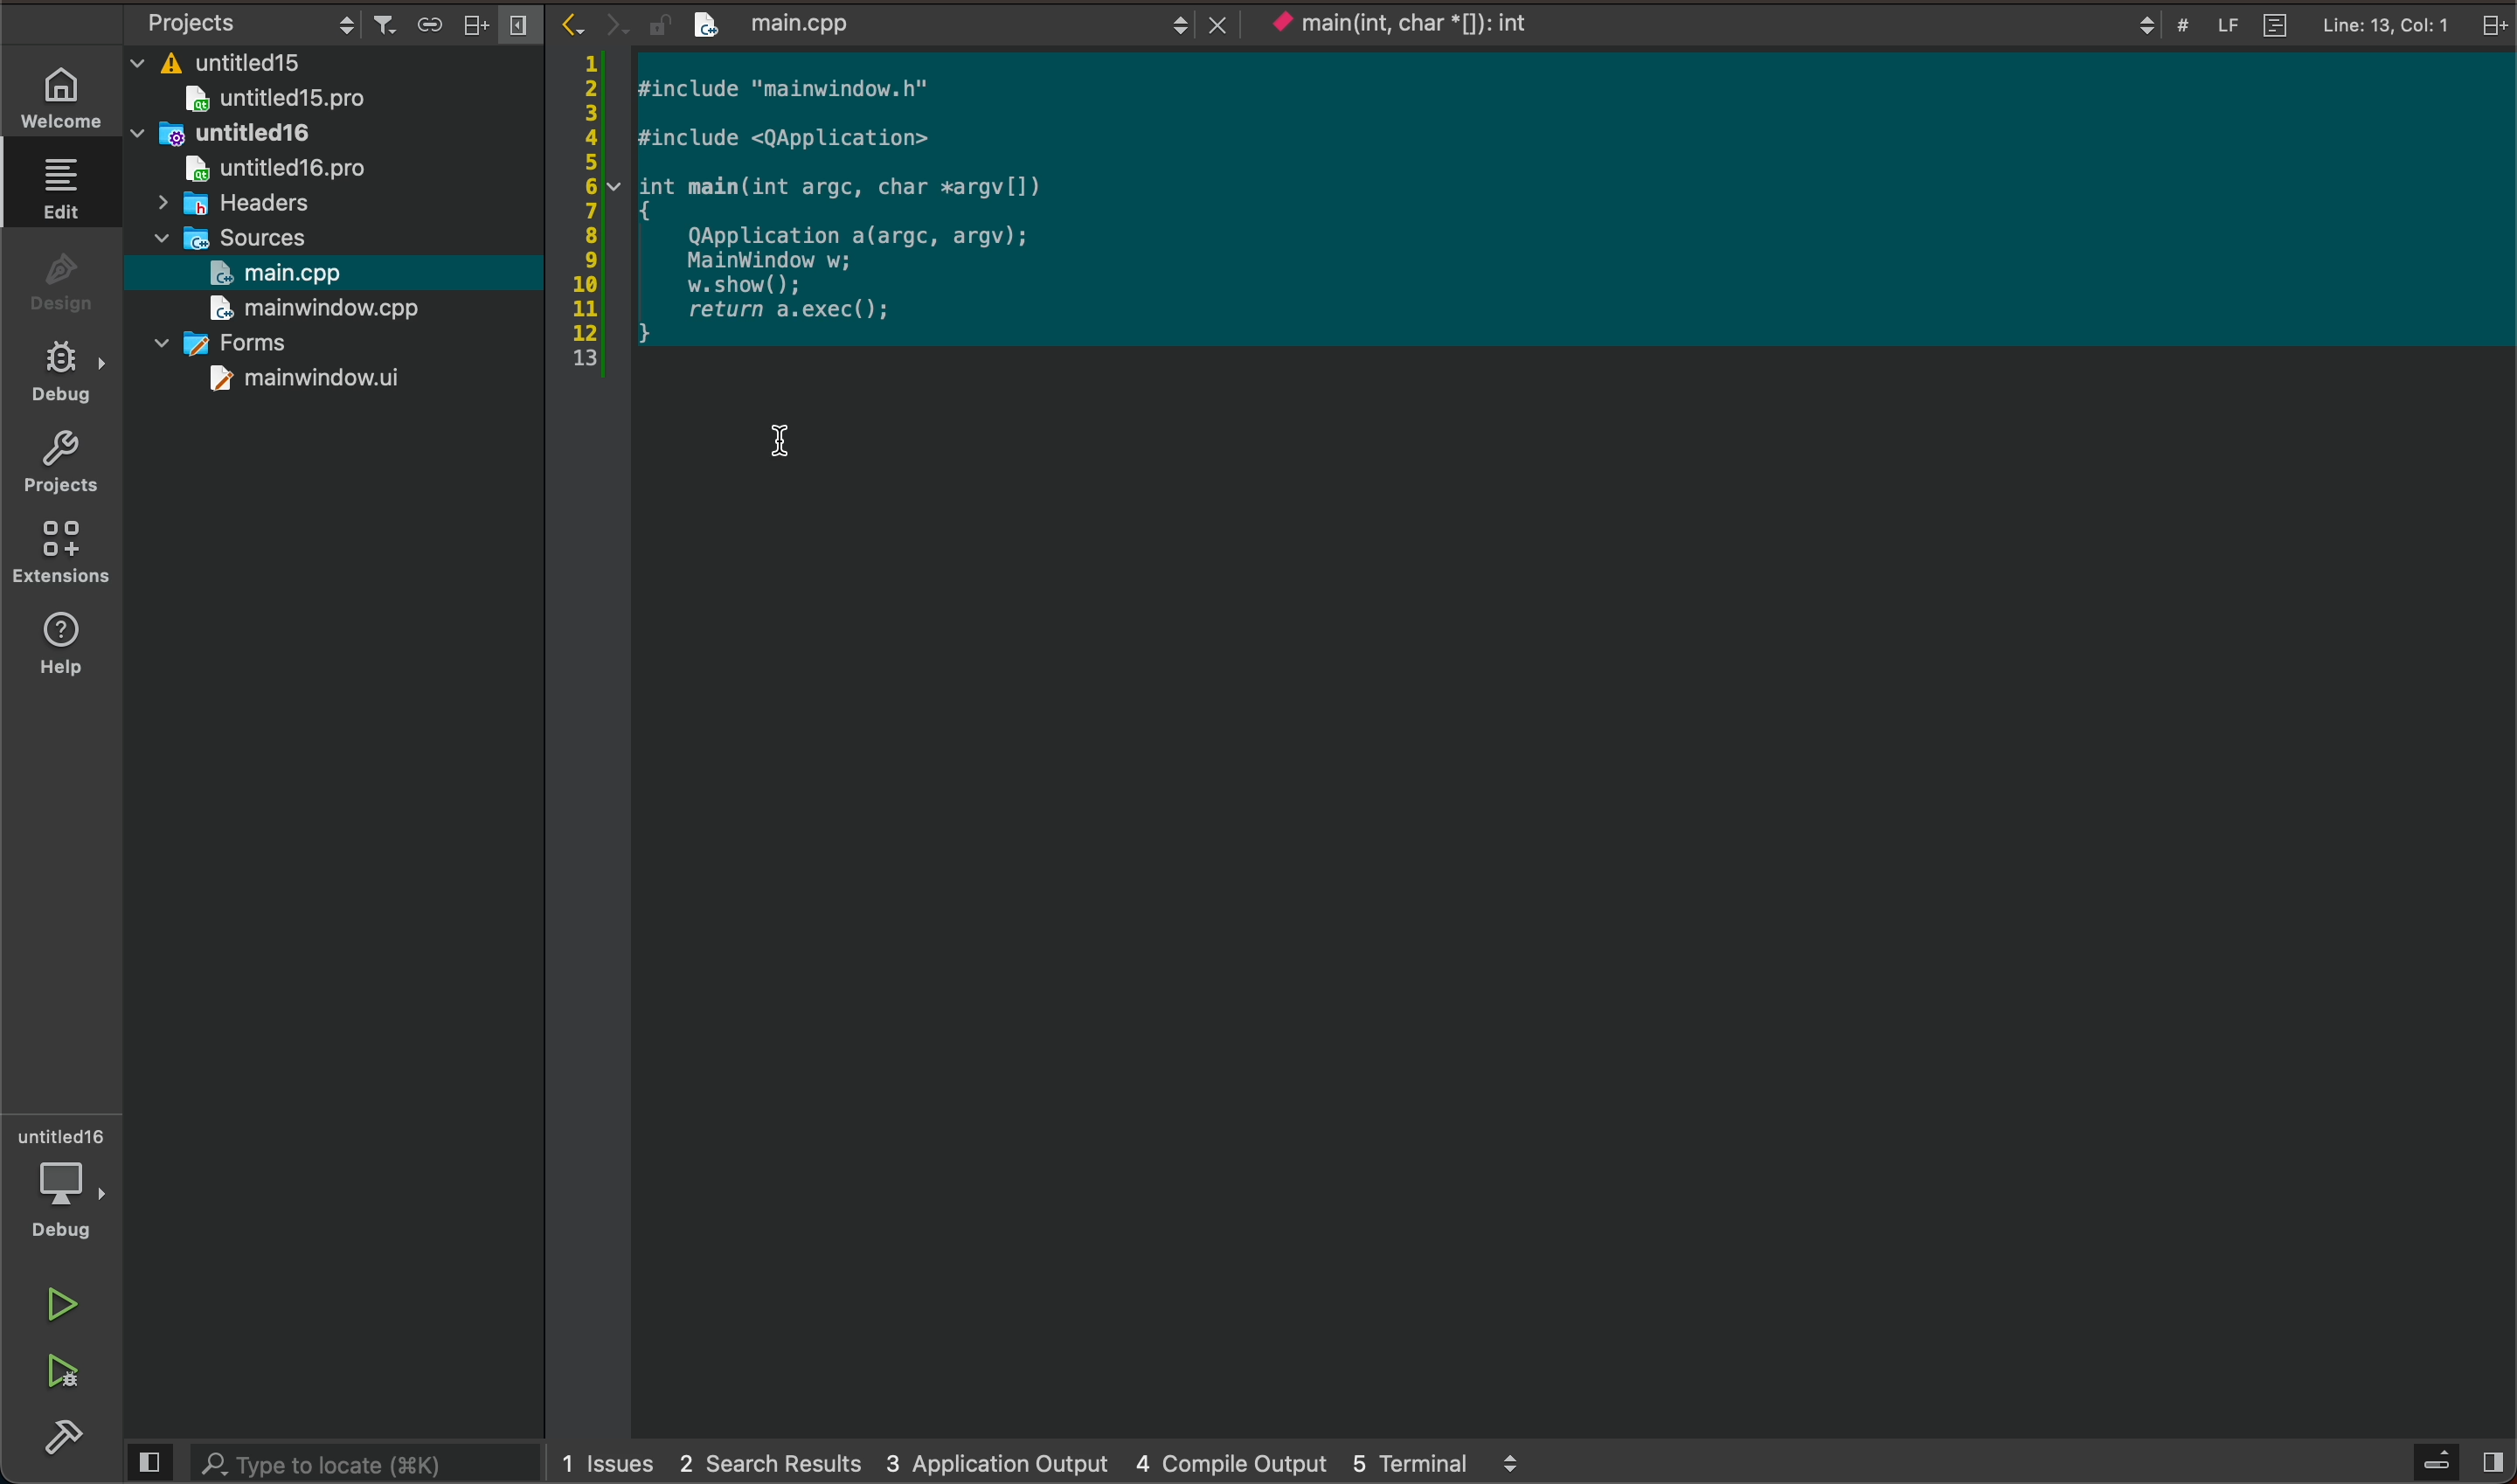  Describe the element at coordinates (71, 469) in the screenshot. I see `projects` at that location.